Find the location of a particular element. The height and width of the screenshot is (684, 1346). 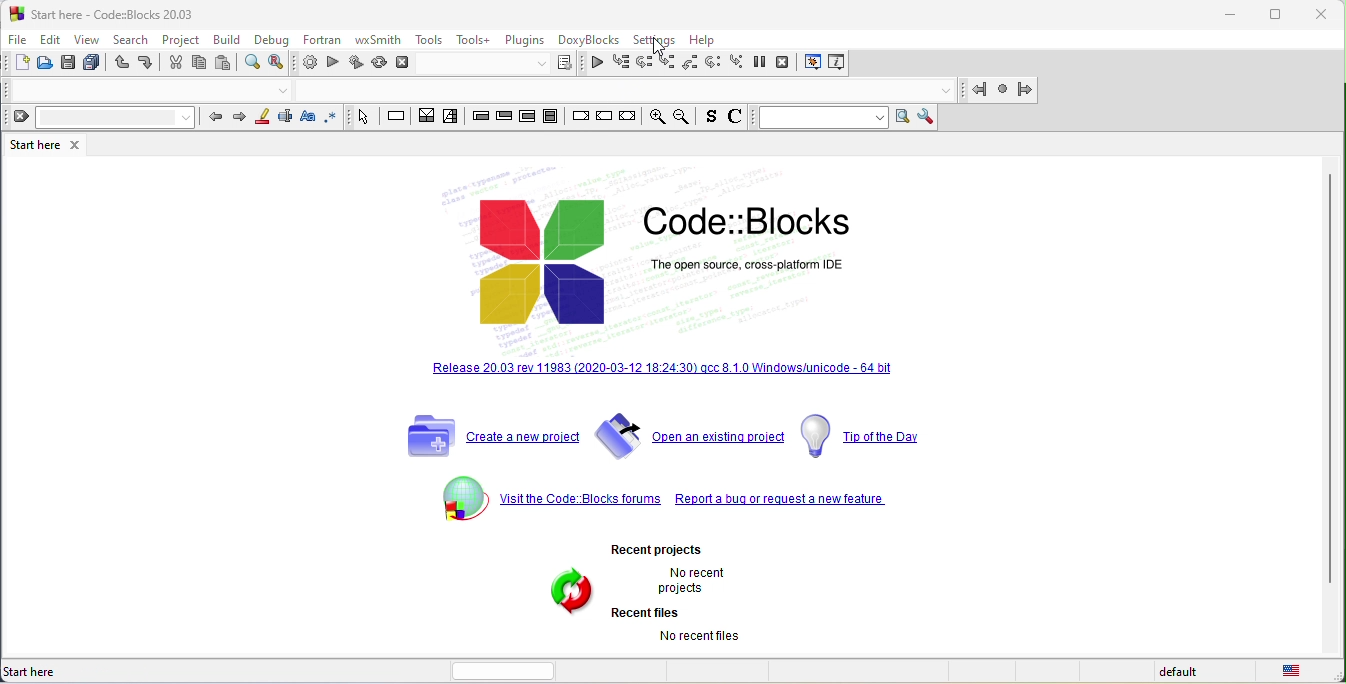

maximize is located at coordinates (1280, 16).